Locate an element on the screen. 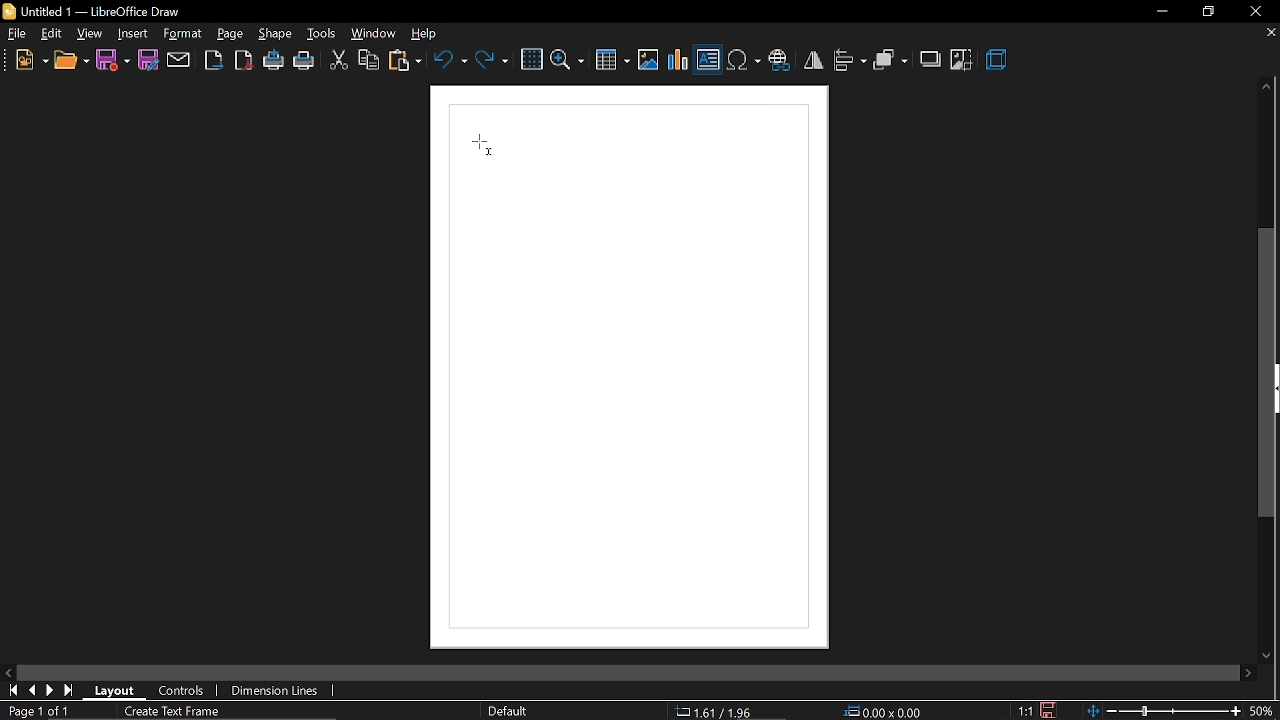 Image resolution: width=1280 pixels, height=720 pixels. current page is located at coordinates (36, 711).